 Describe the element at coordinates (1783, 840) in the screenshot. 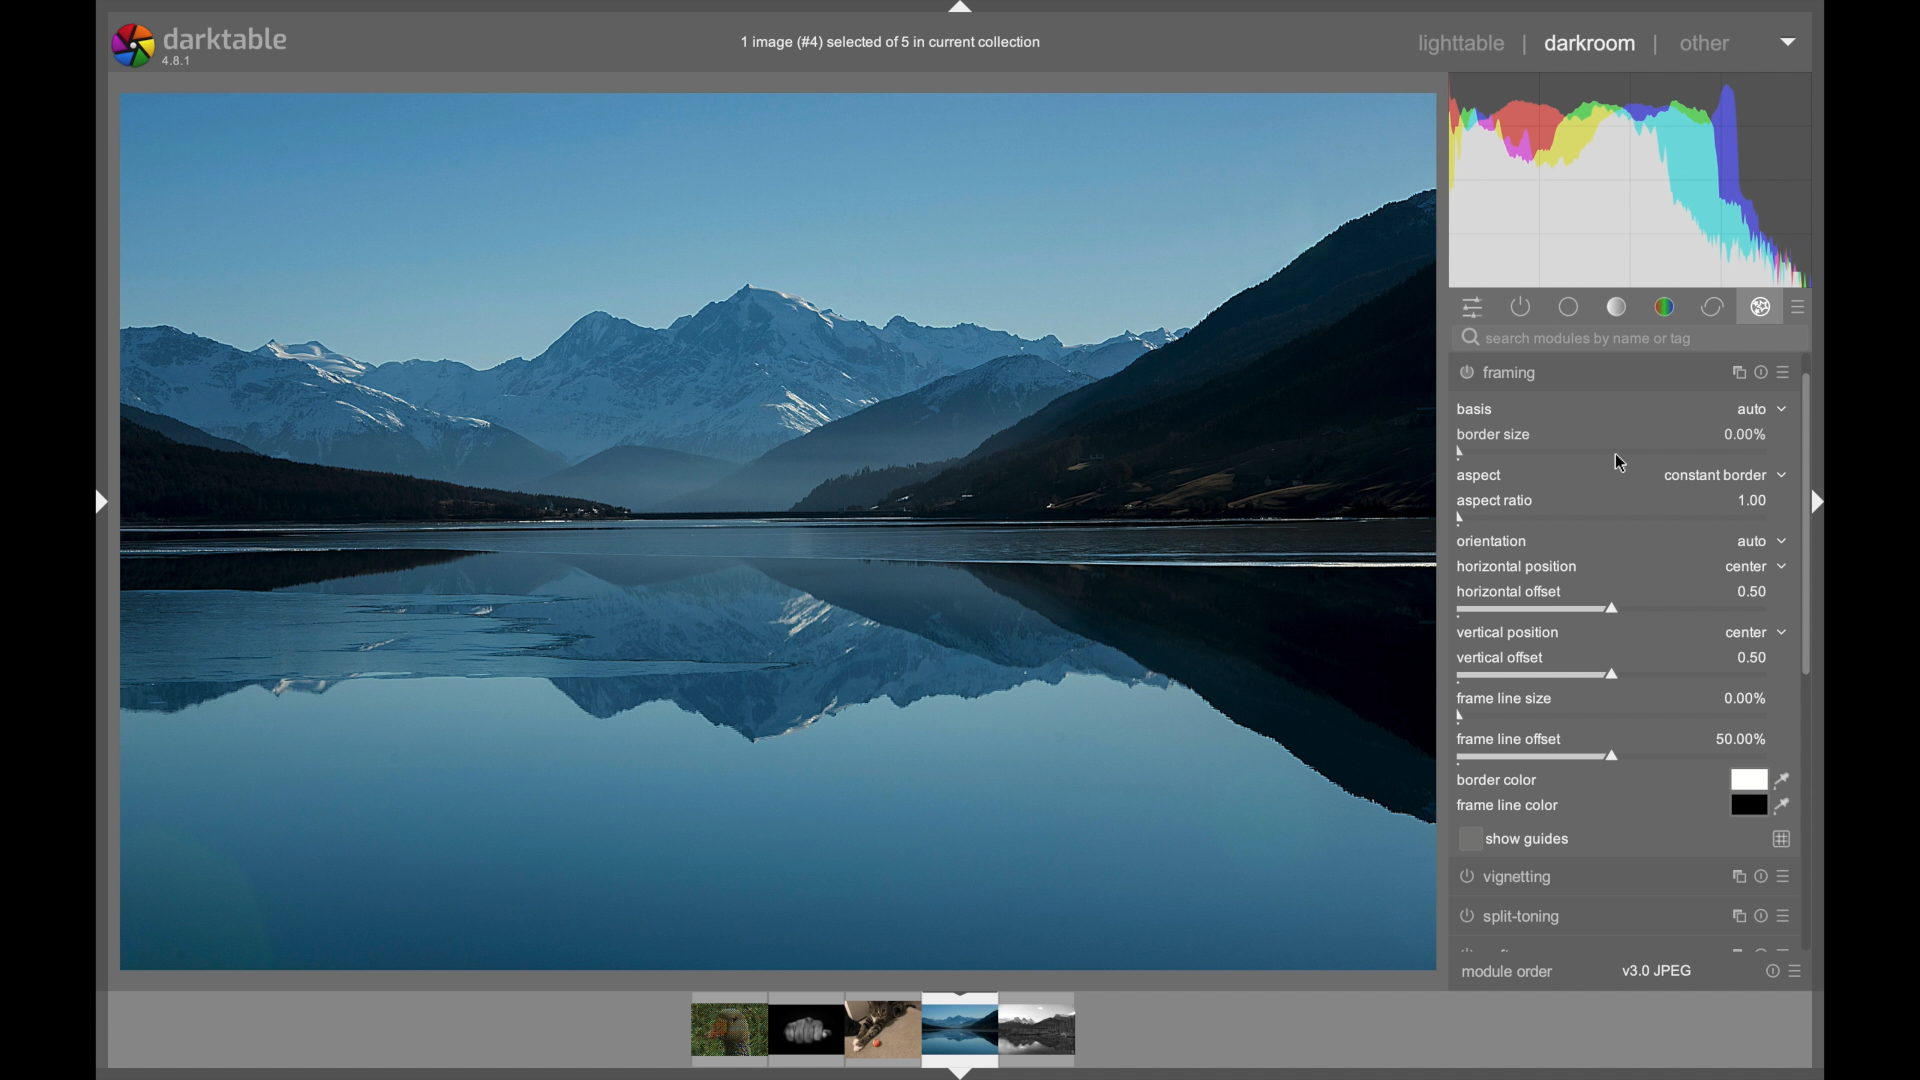

I see `gridlines` at that location.